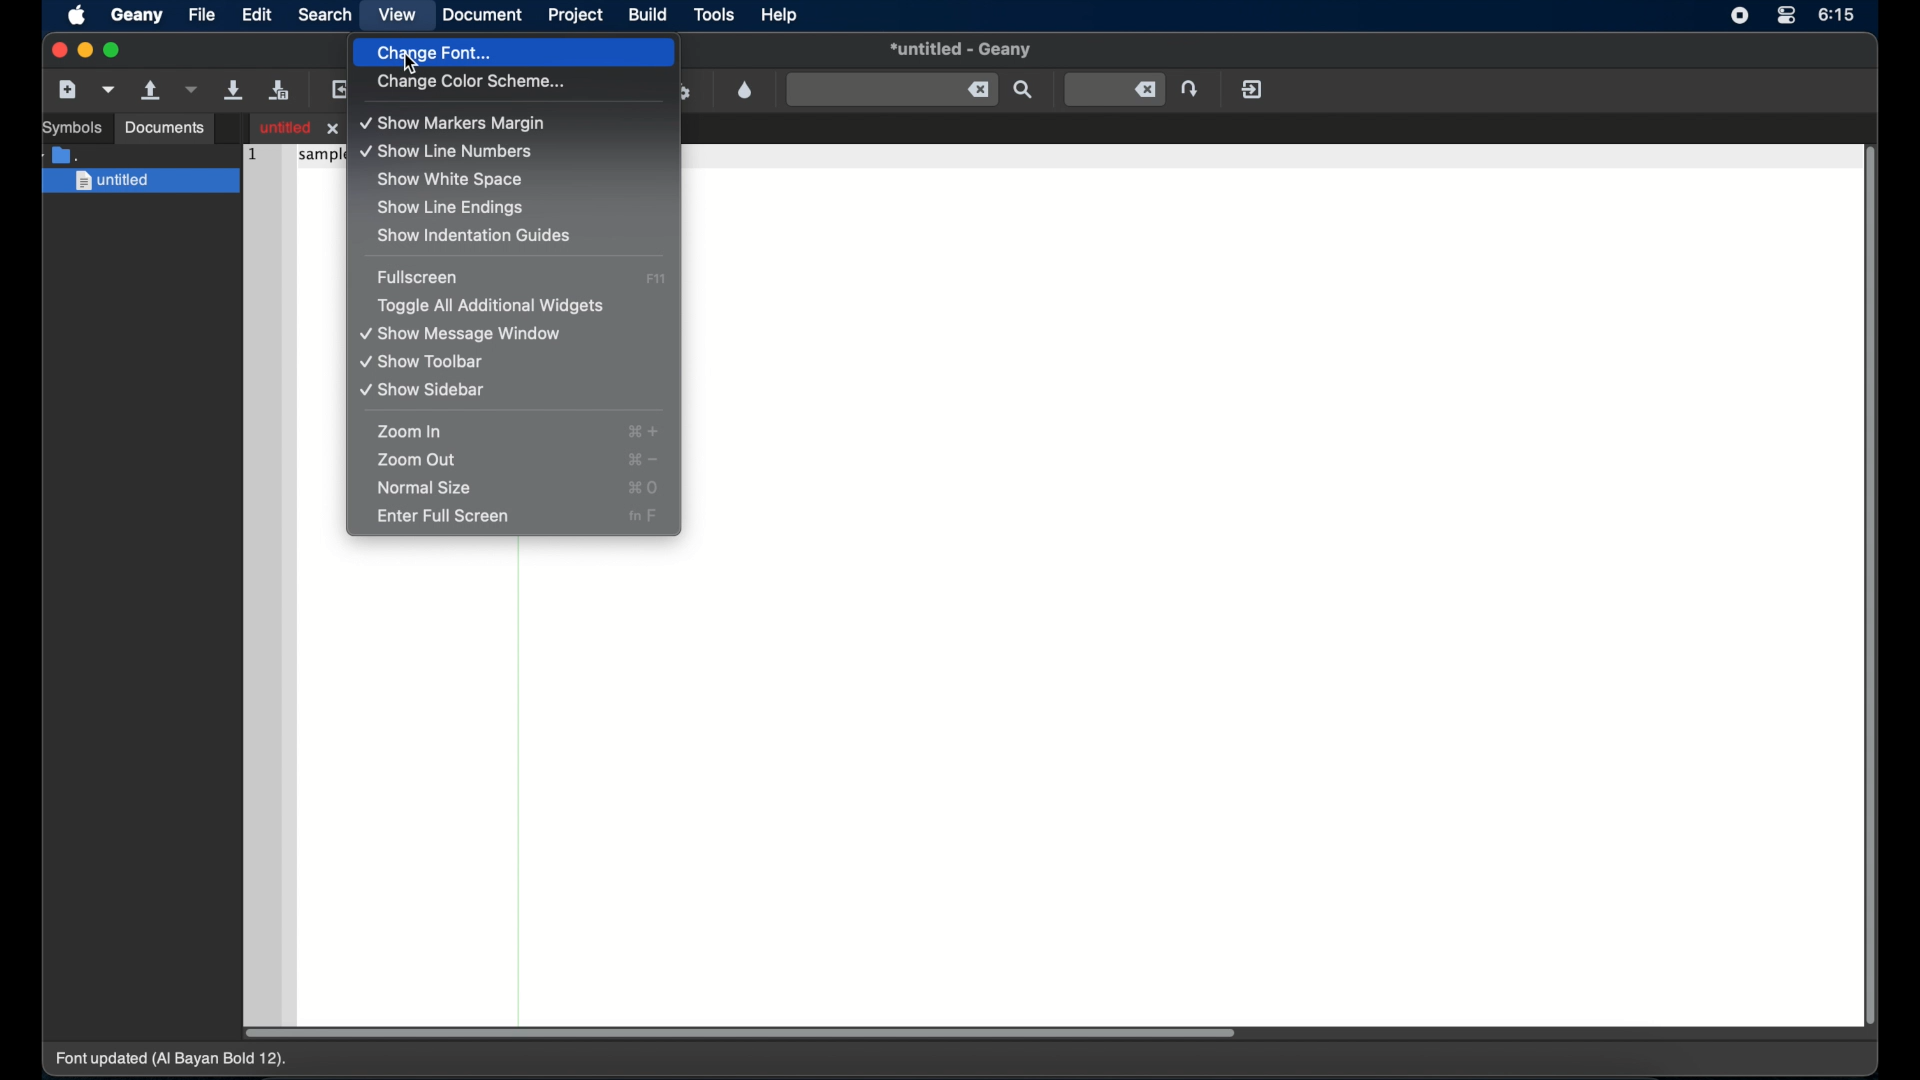 The height and width of the screenshot is (1080, 1920). I want to click on help, so click(779, 15).